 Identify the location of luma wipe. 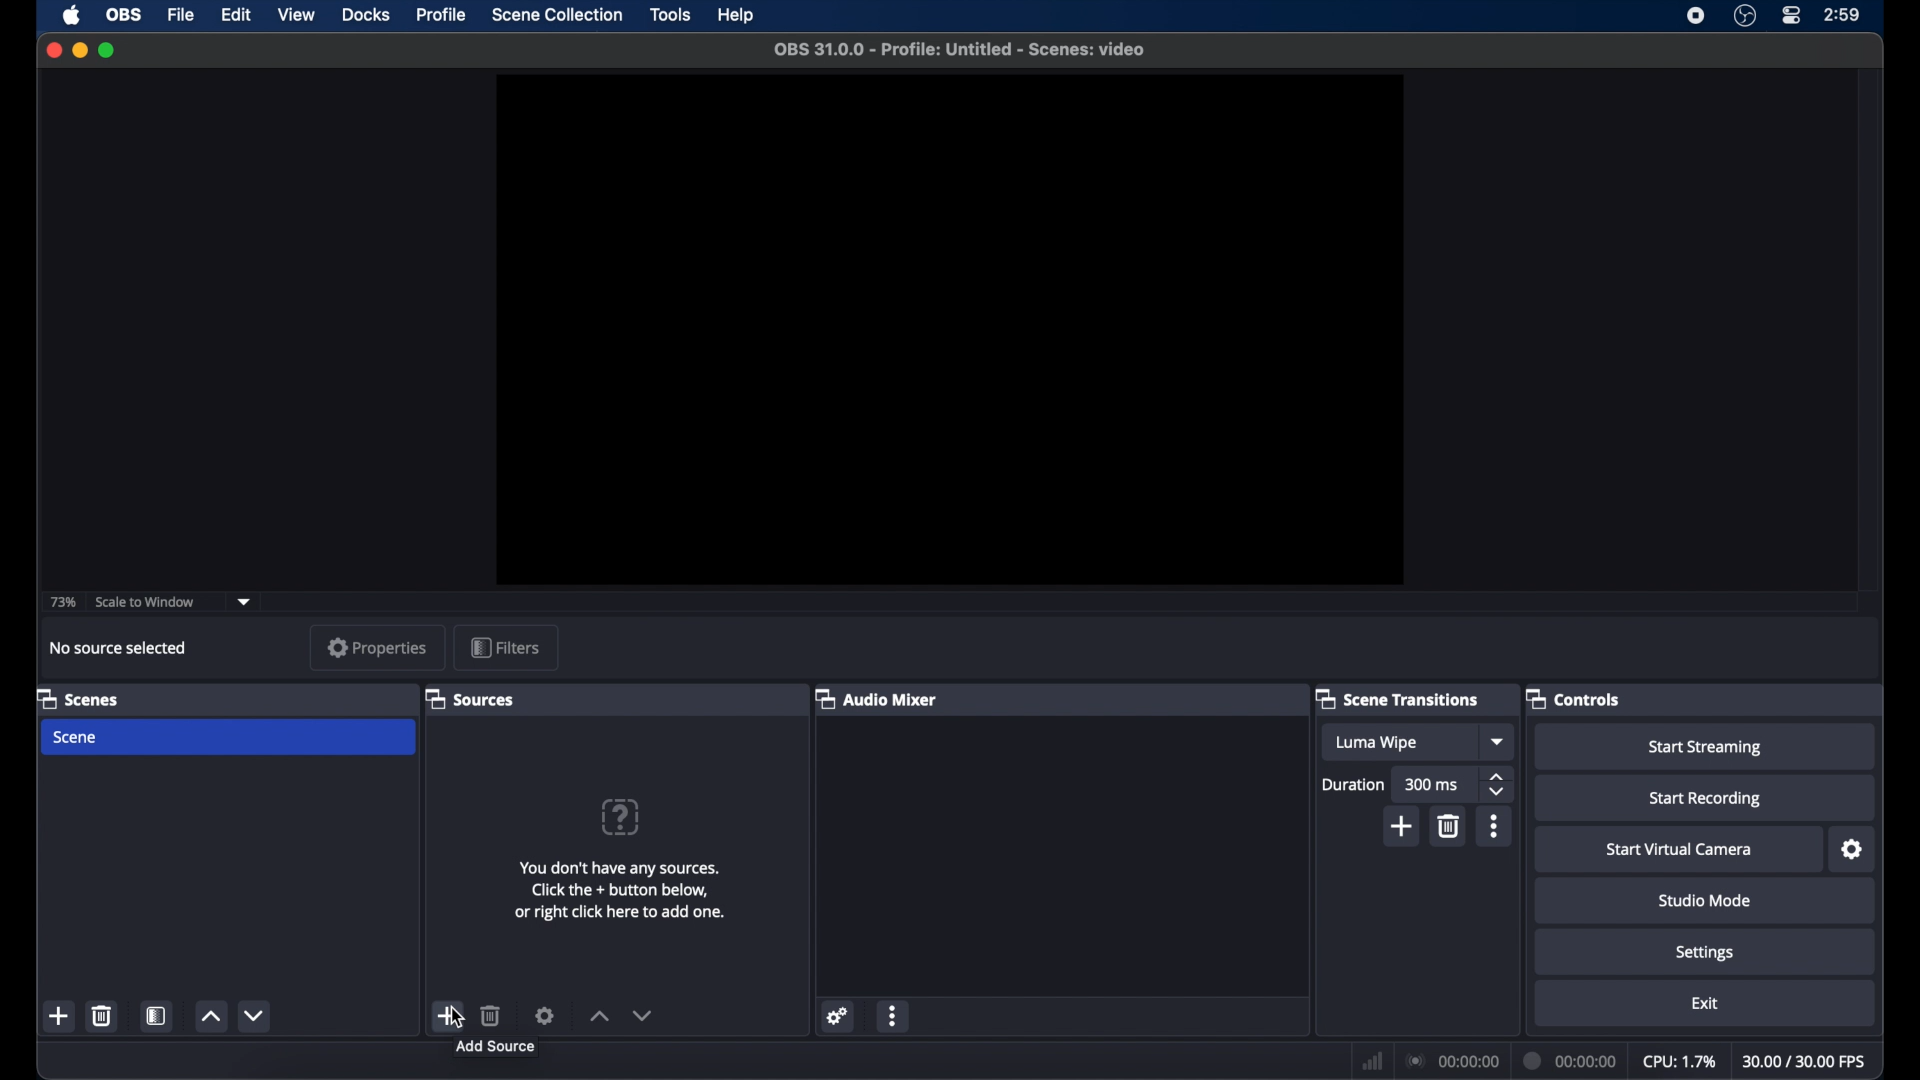
(1378, 742).